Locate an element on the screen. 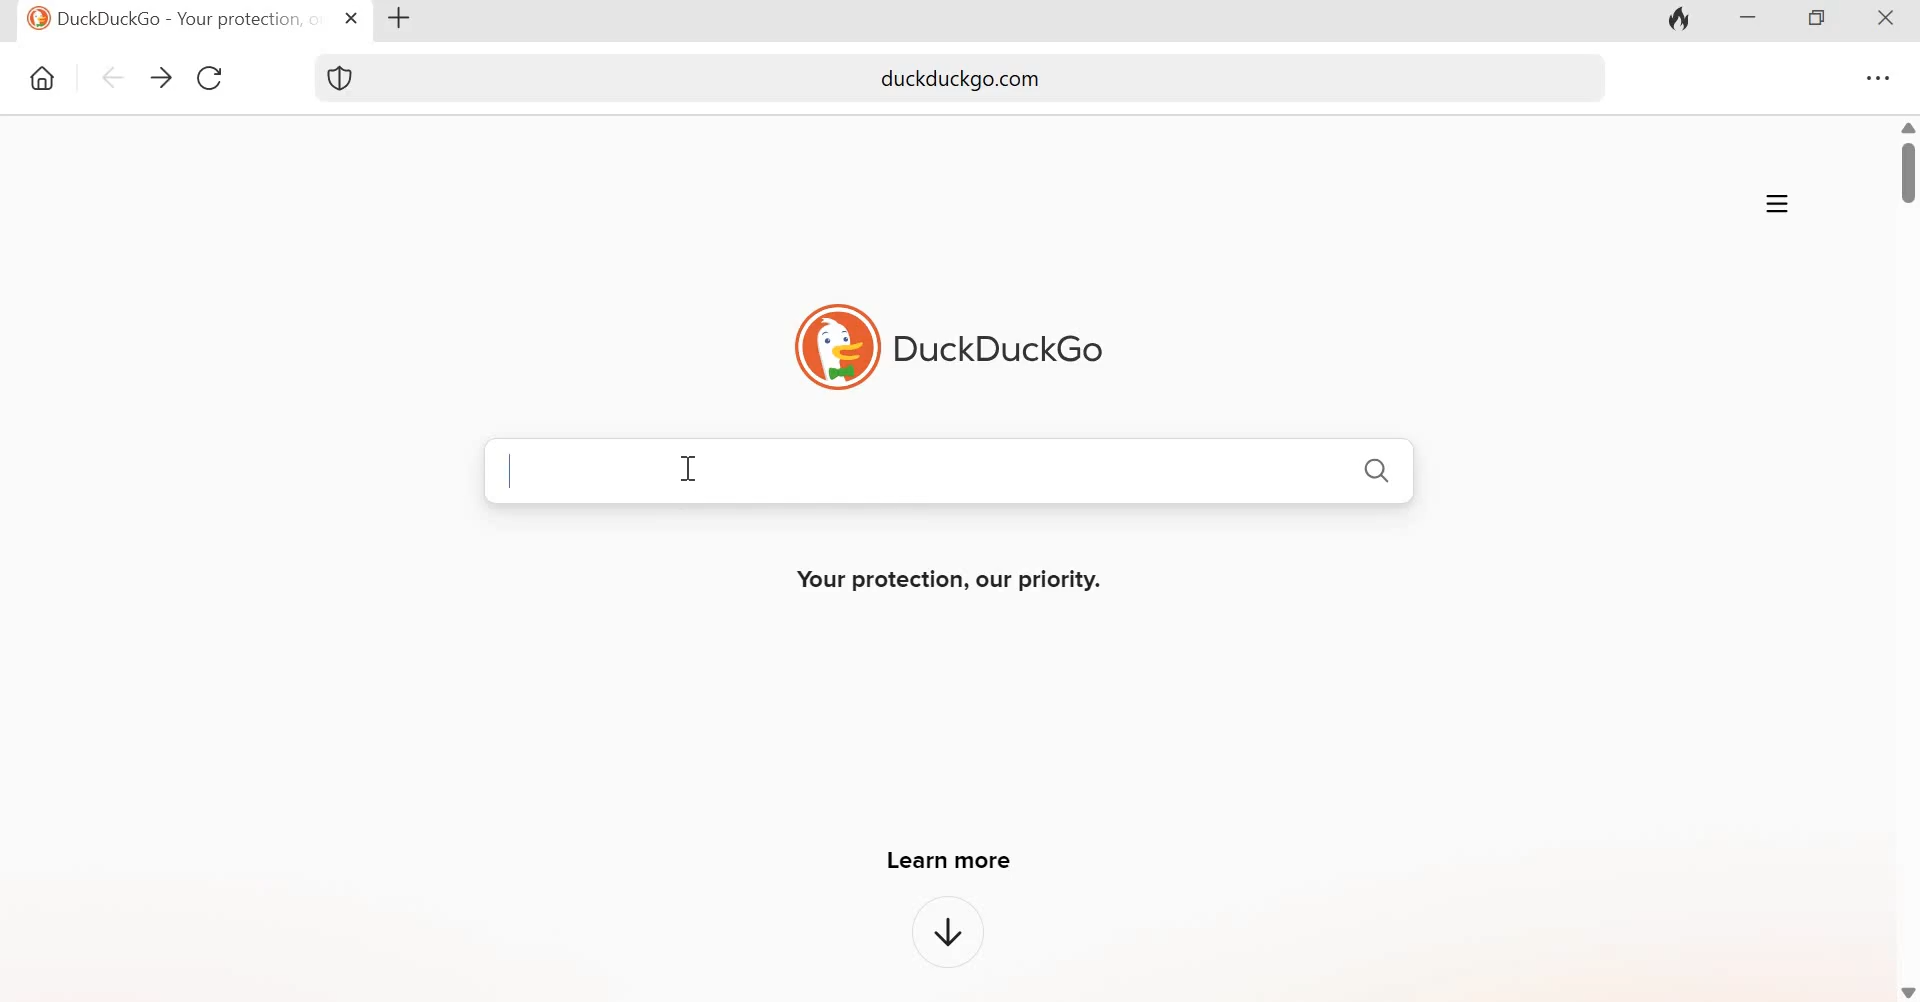 This screenshot has height=1002, width=1920. Fire  is located at coordinates (1679, 21).